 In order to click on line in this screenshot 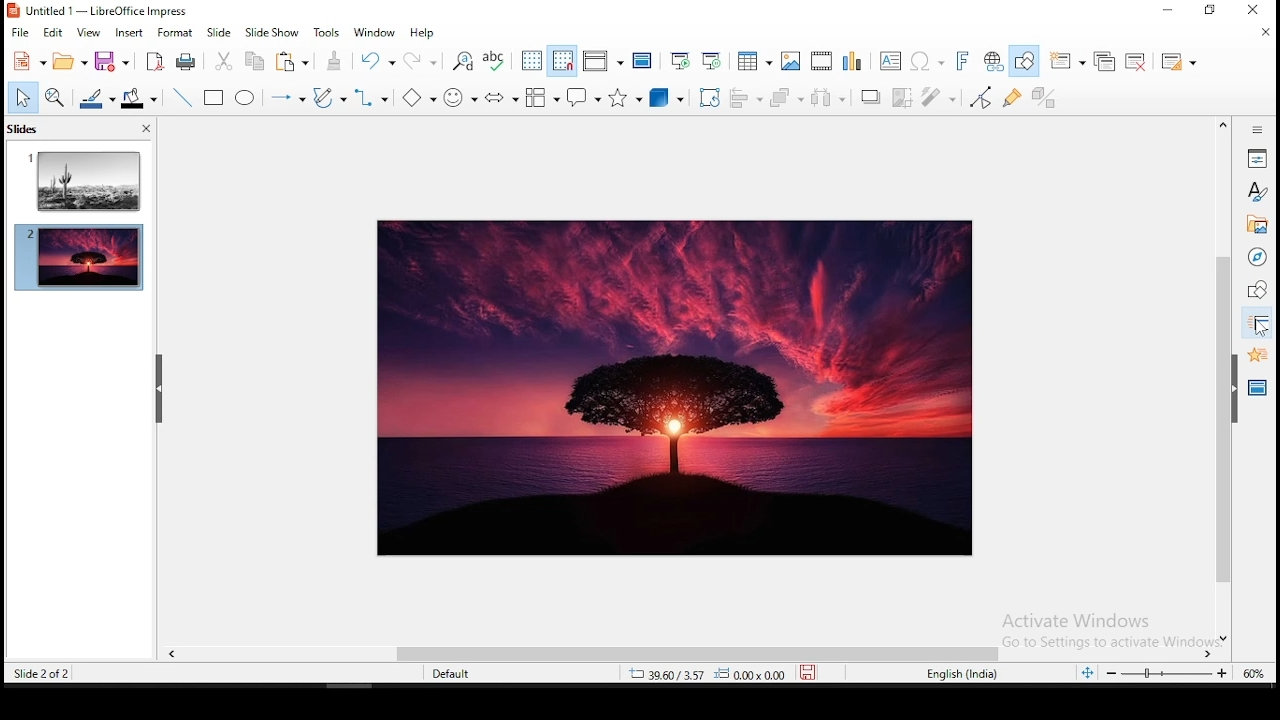, I will do `click(182, 97)`.